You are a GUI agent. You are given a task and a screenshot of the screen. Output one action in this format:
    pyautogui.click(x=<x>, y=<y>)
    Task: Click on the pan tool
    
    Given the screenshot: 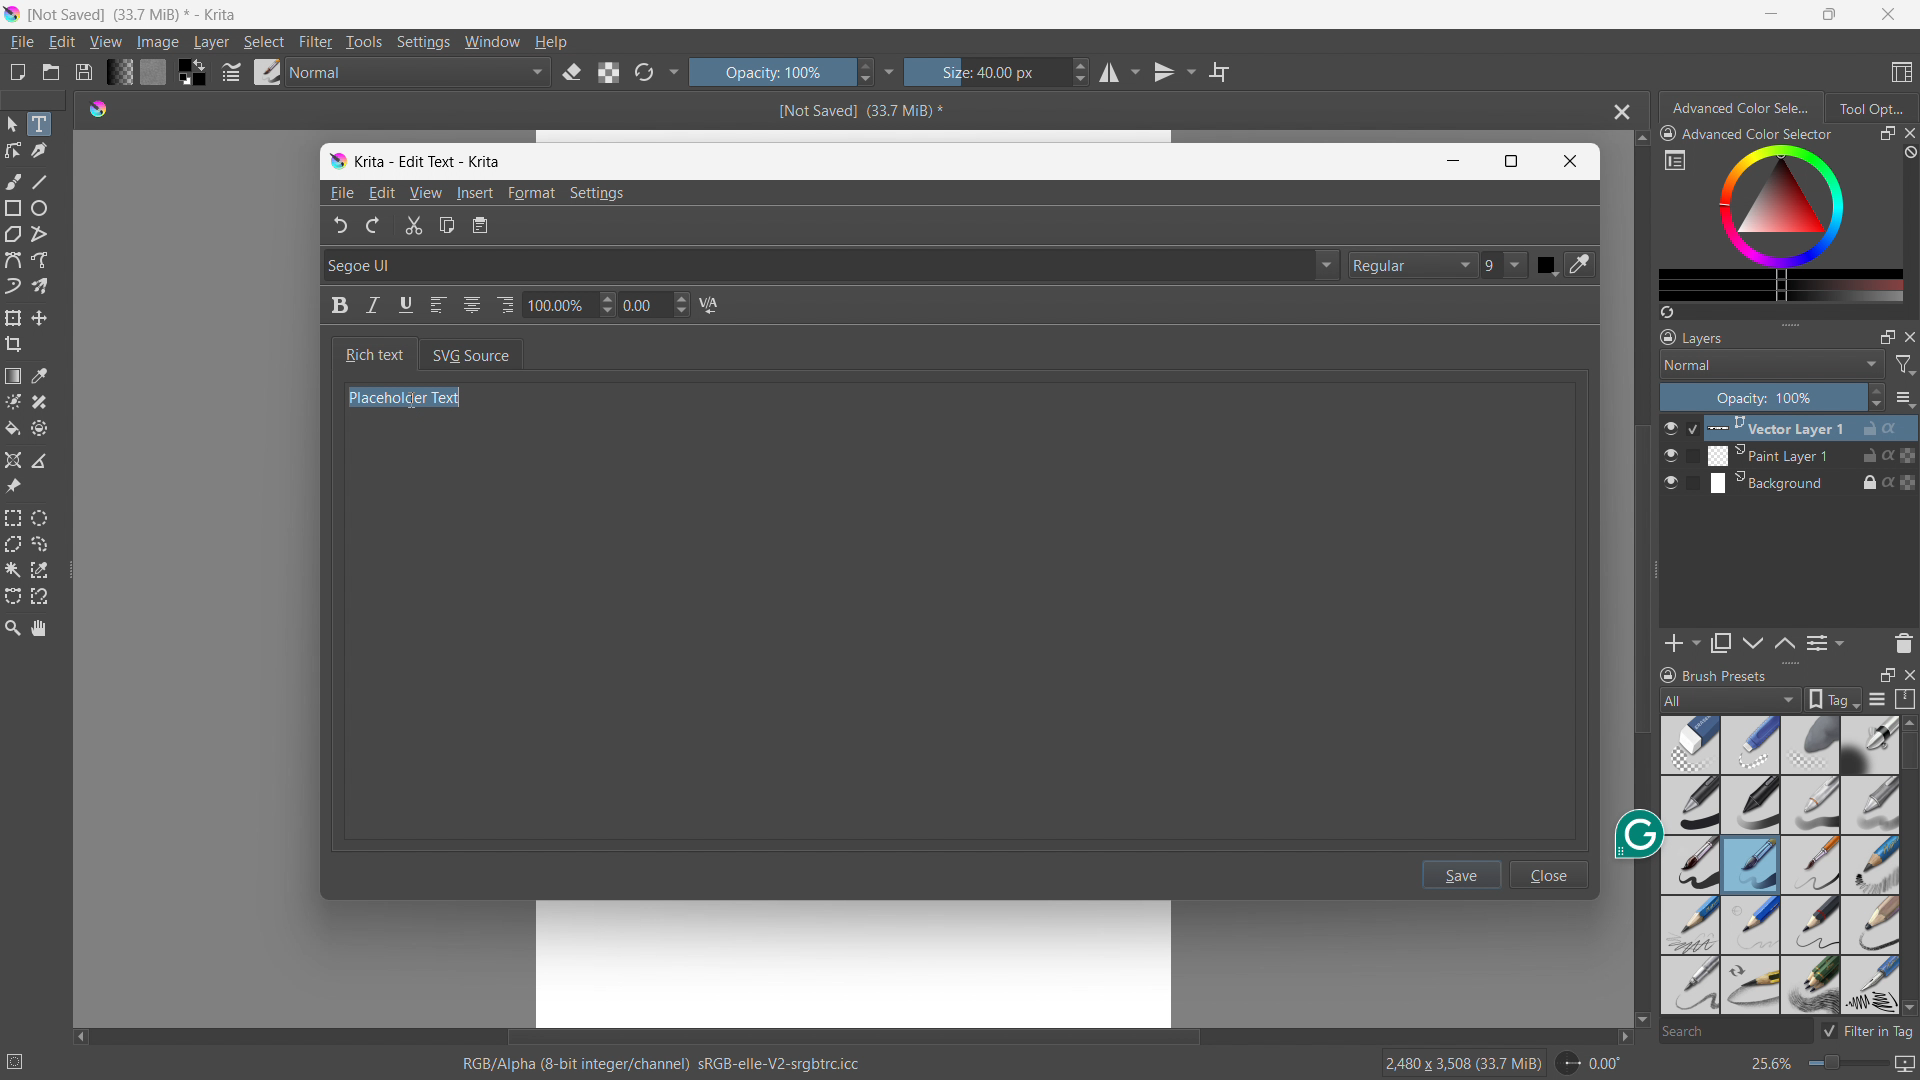 What is the action you would take?
    pyautogui.click(x=40, y=628)
    